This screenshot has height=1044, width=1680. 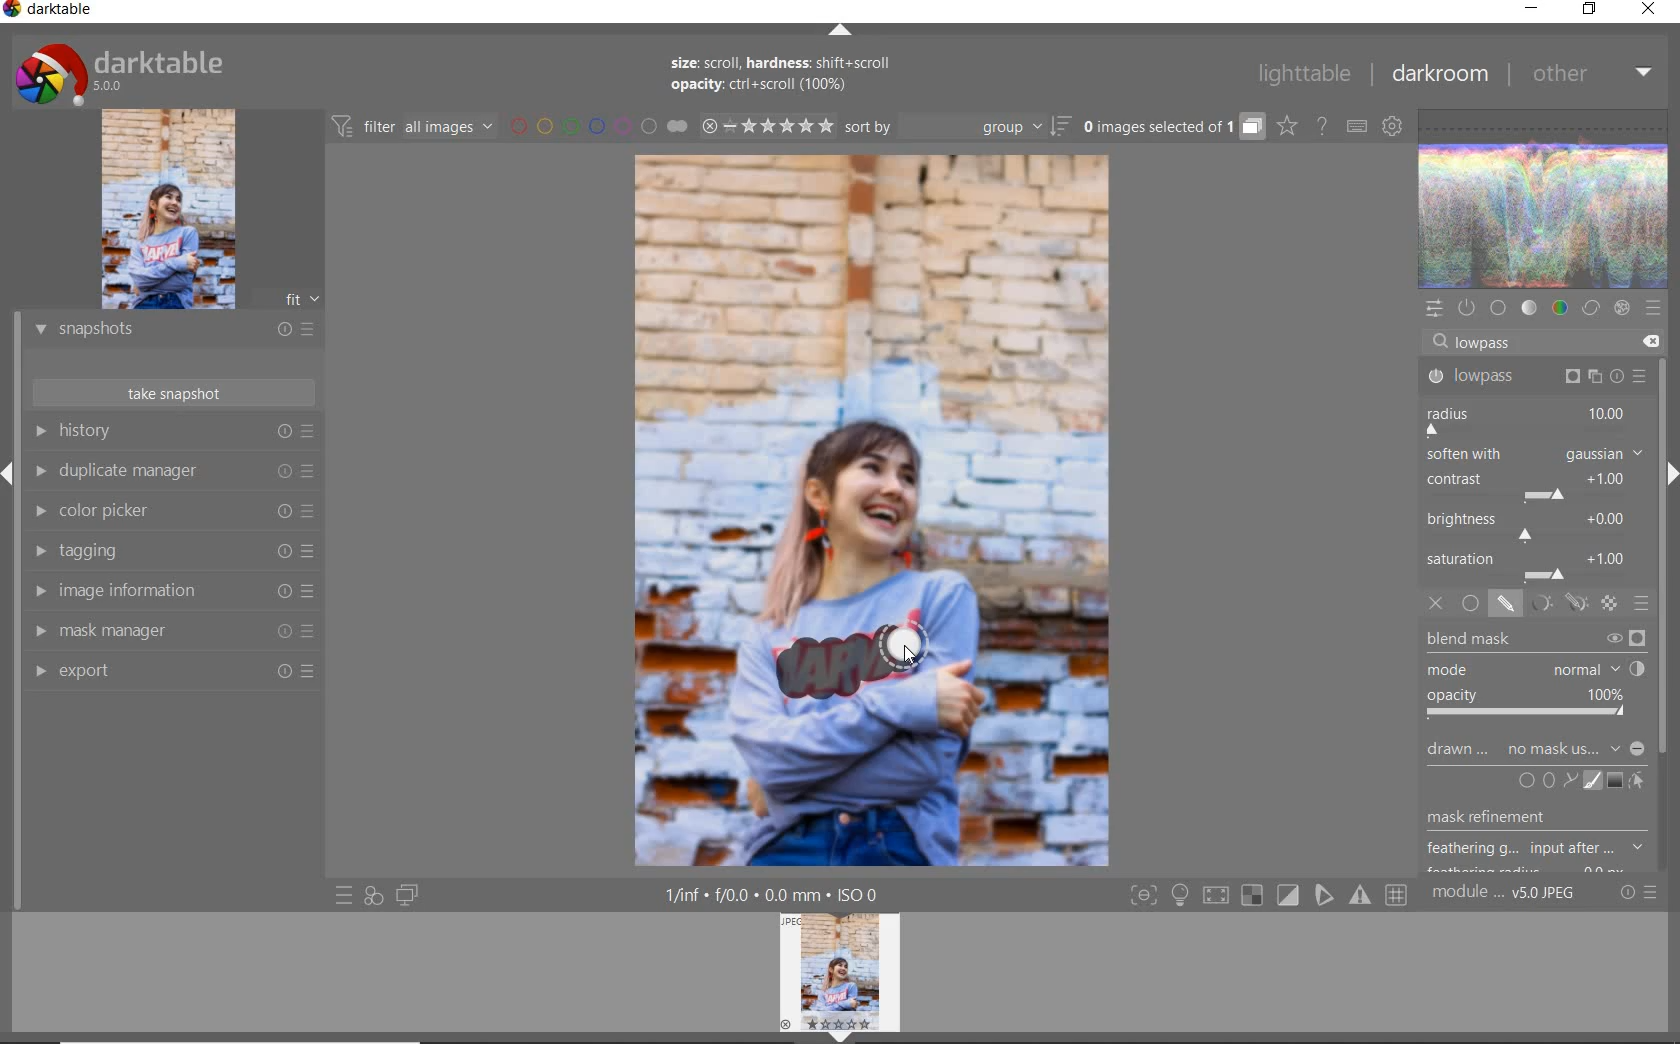 I want to click on snapshots, so click(x=173, y=333).